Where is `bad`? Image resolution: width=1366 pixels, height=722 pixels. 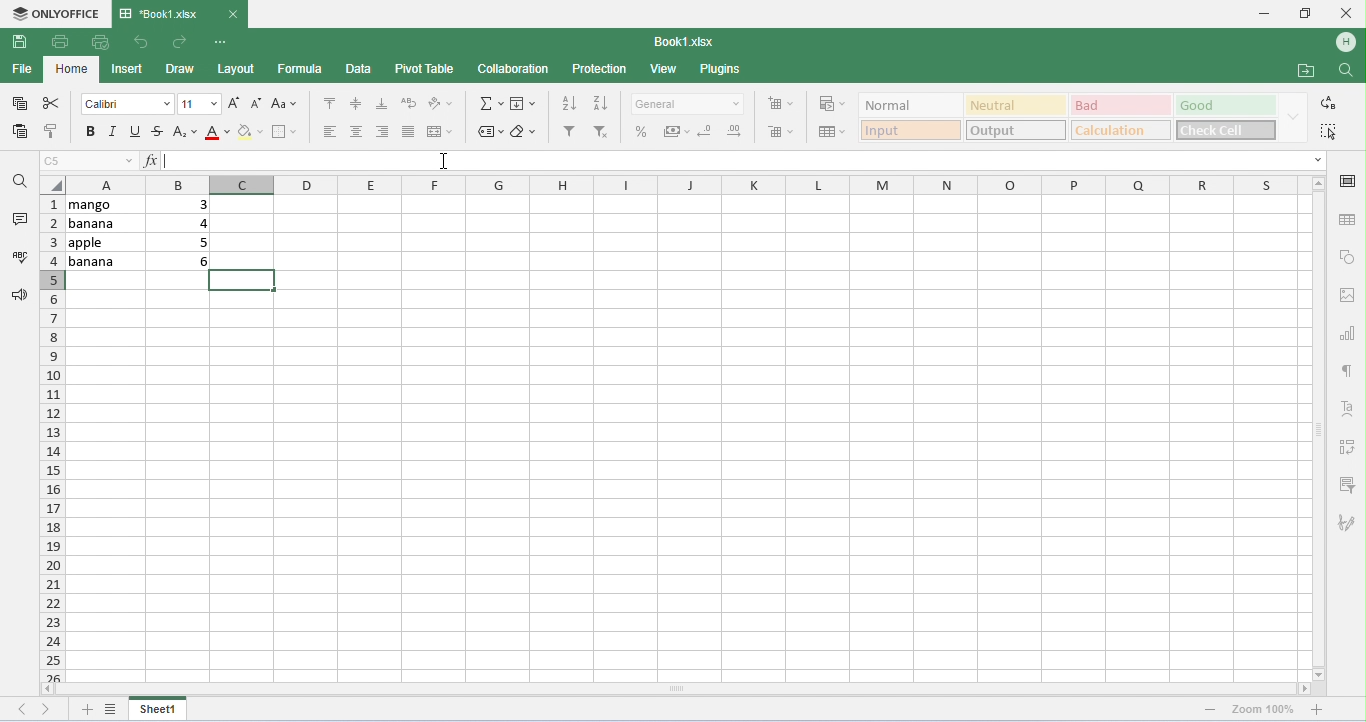 bad is located at coordinates (1119, 104).